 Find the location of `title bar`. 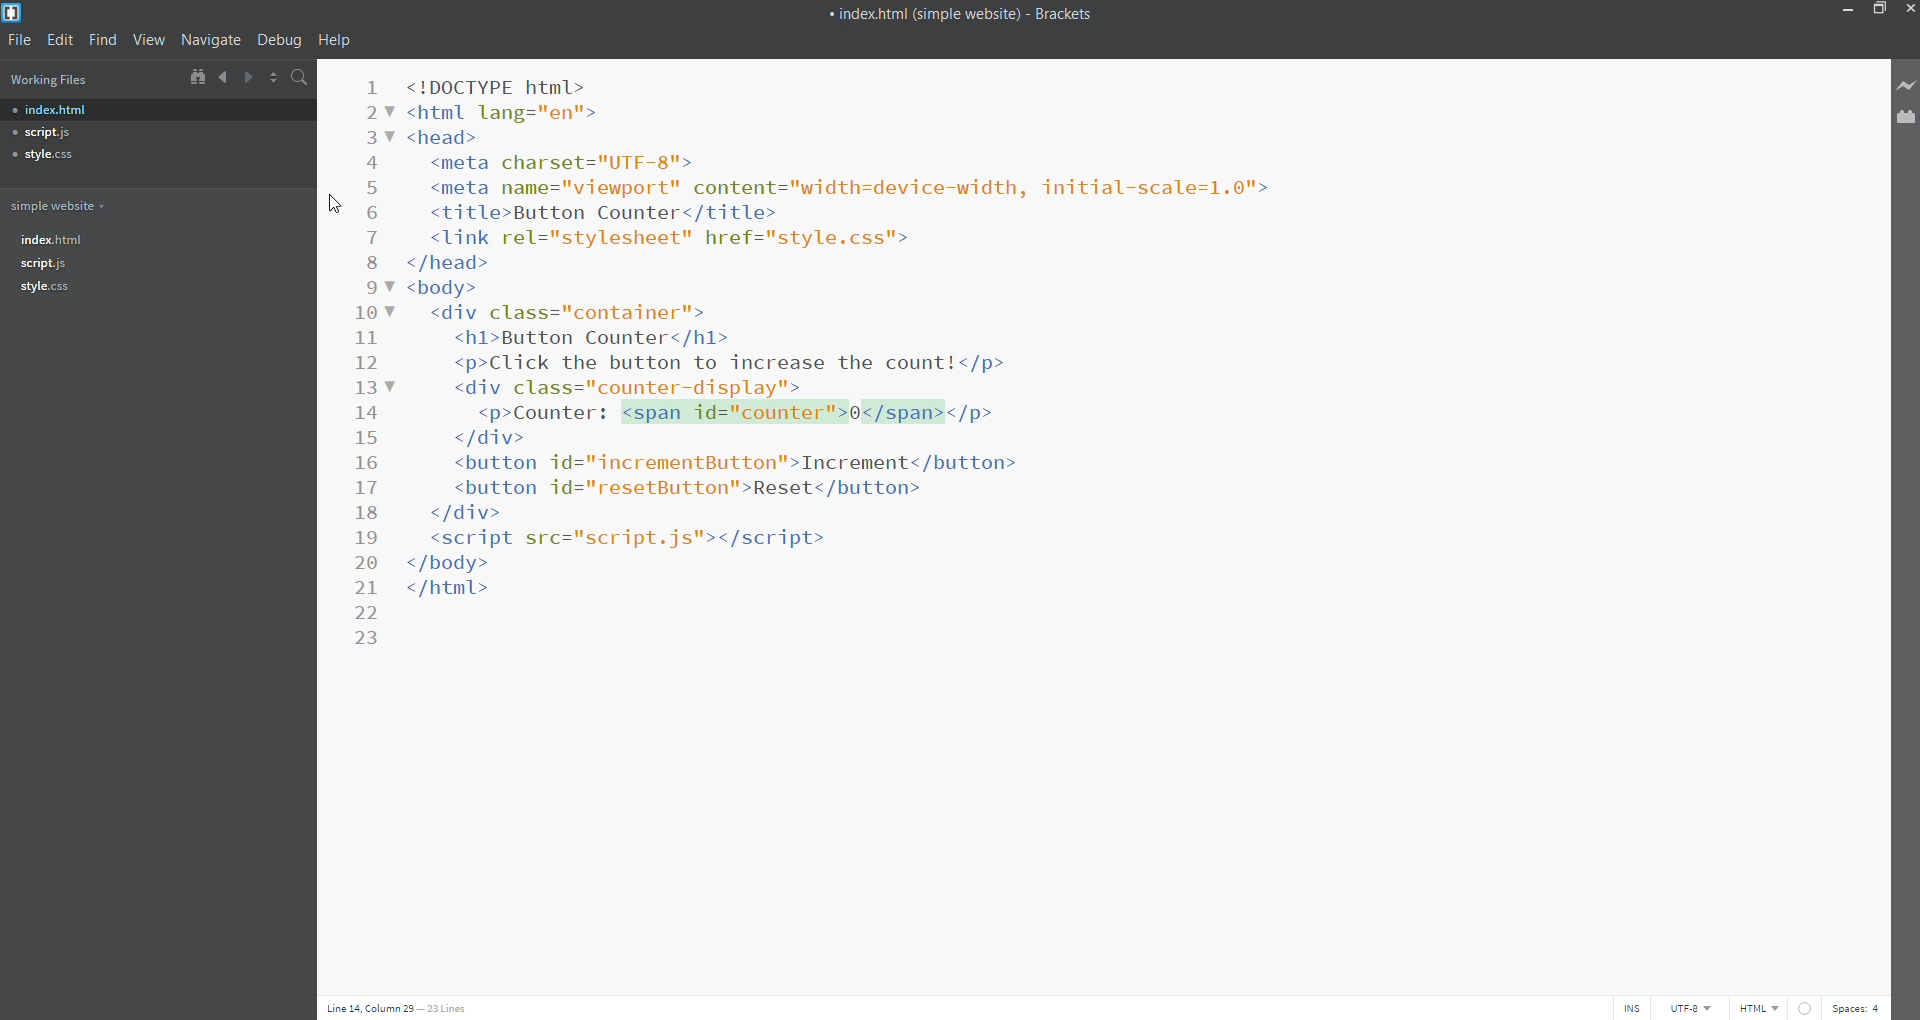

title bar is located at coordinates (911, 10).